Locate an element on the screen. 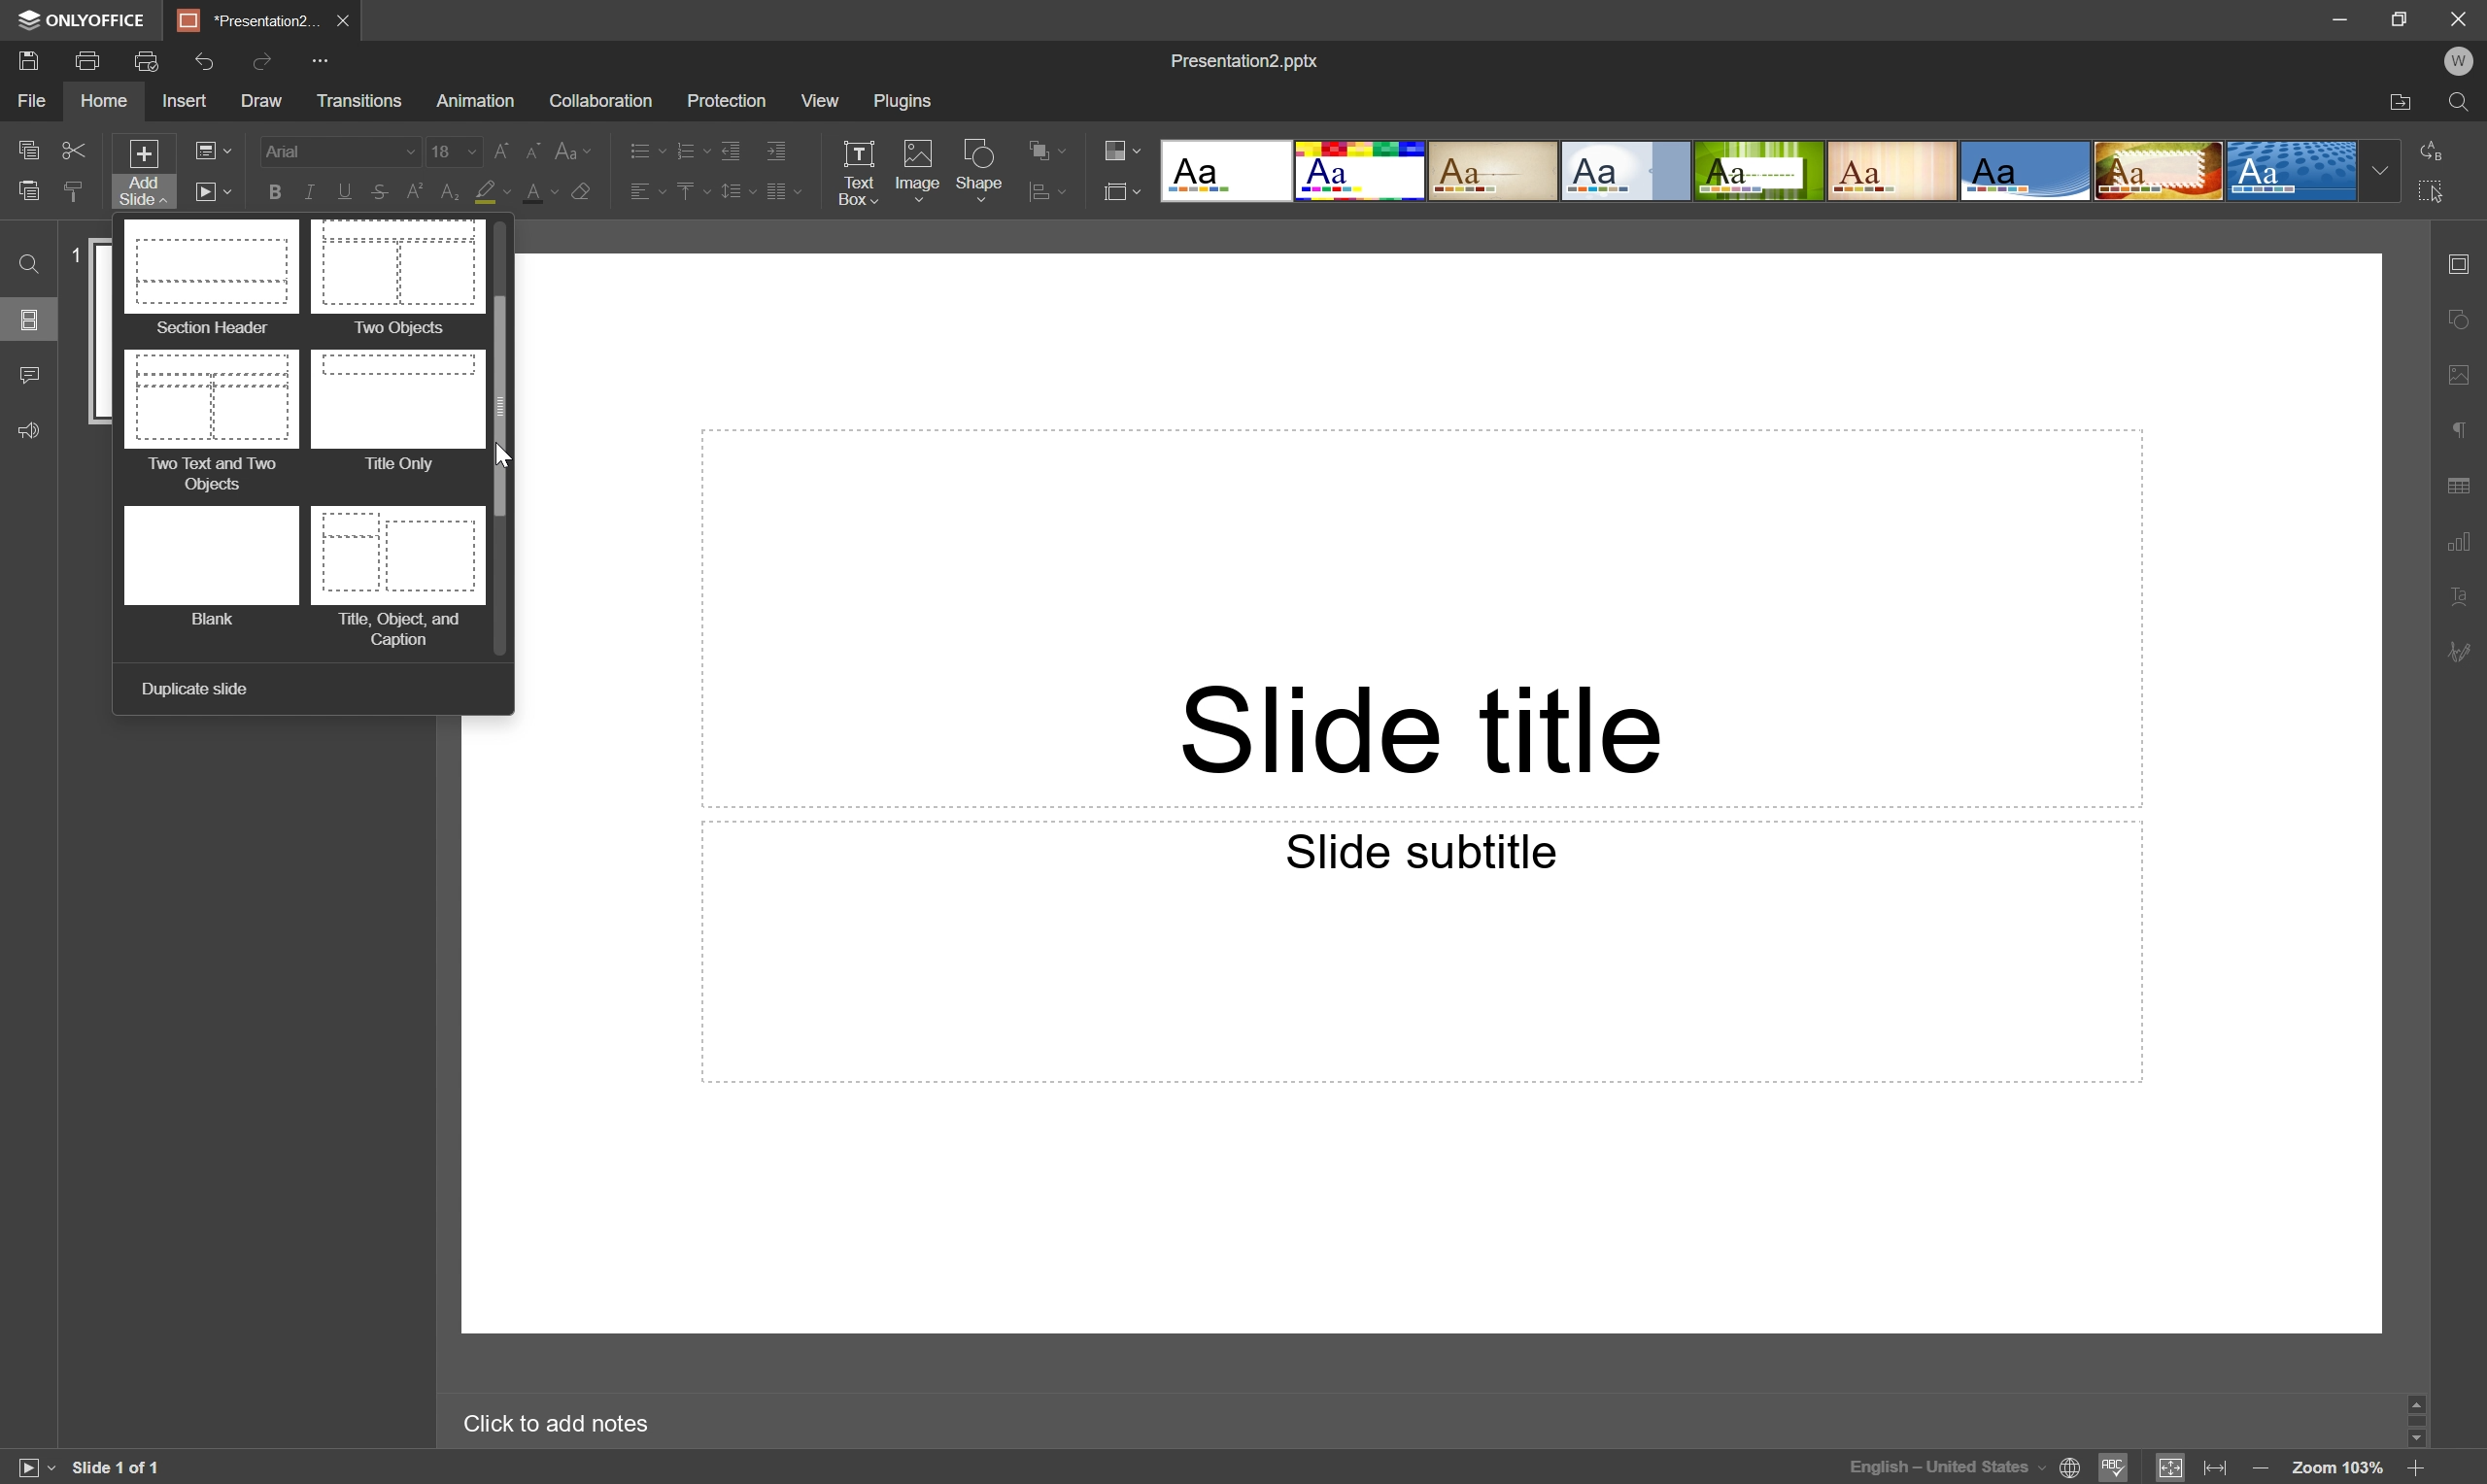 This screenshot has height=1484, width=2487. Horizontal align is located at coordinates (636, 191).